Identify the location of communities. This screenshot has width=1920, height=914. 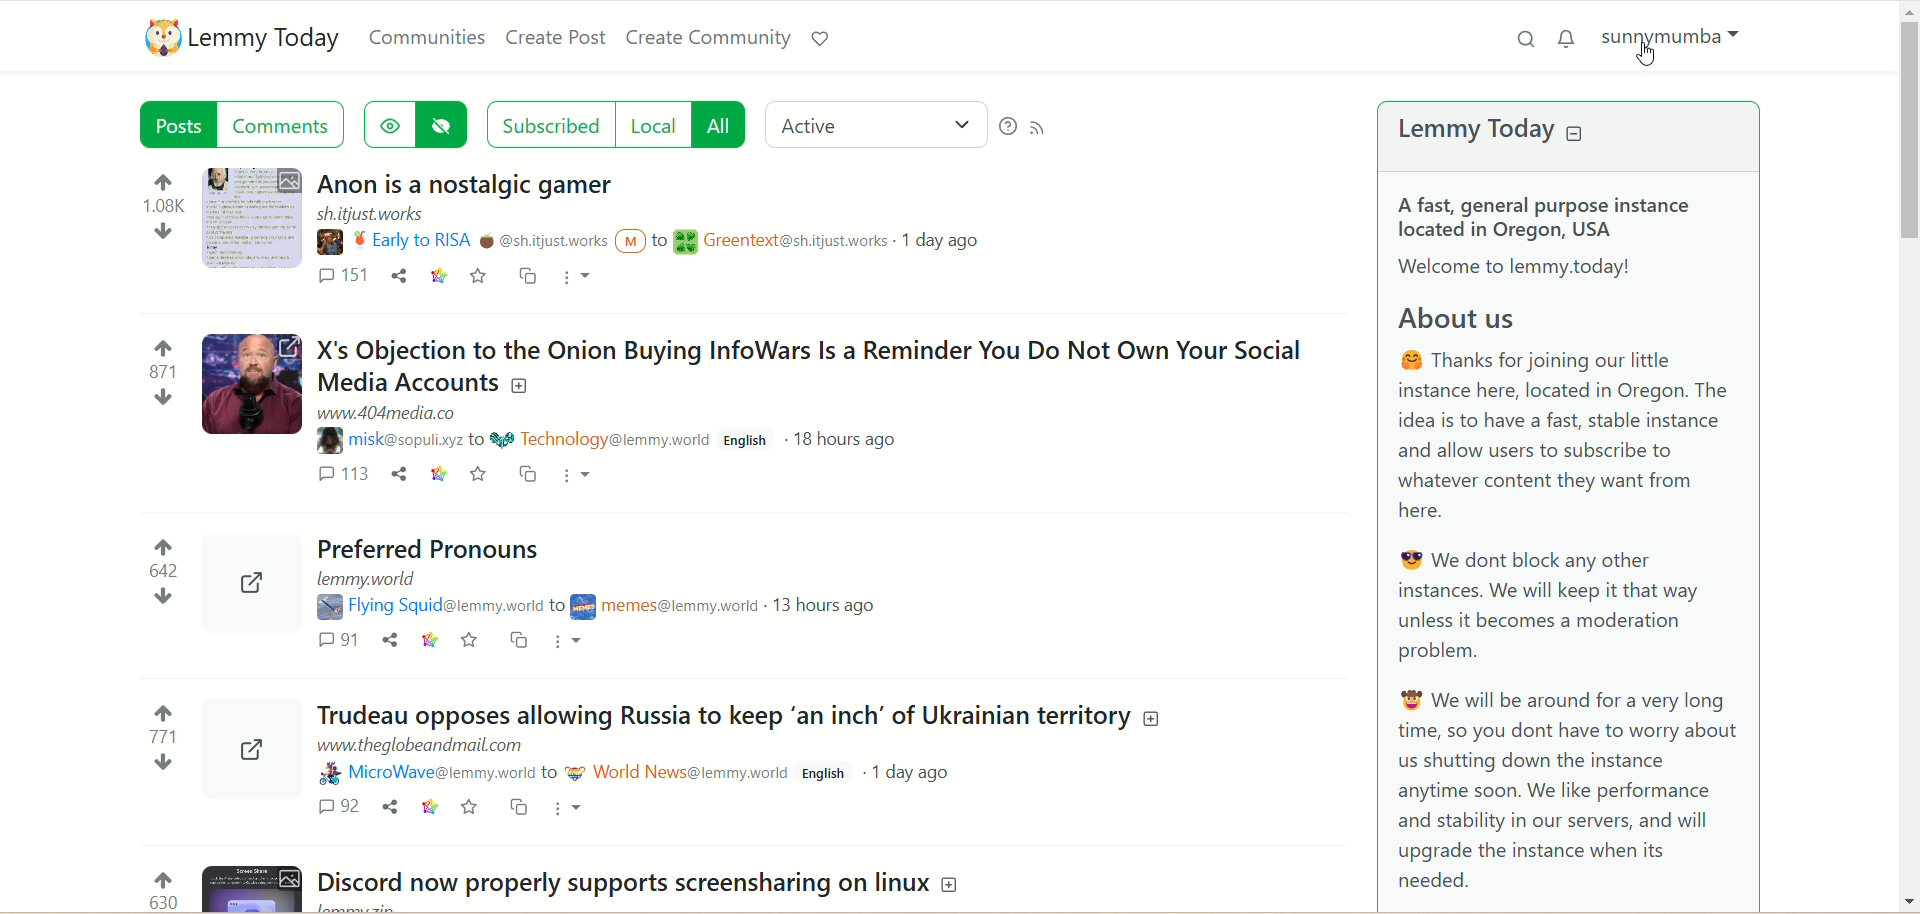
(428, 37).